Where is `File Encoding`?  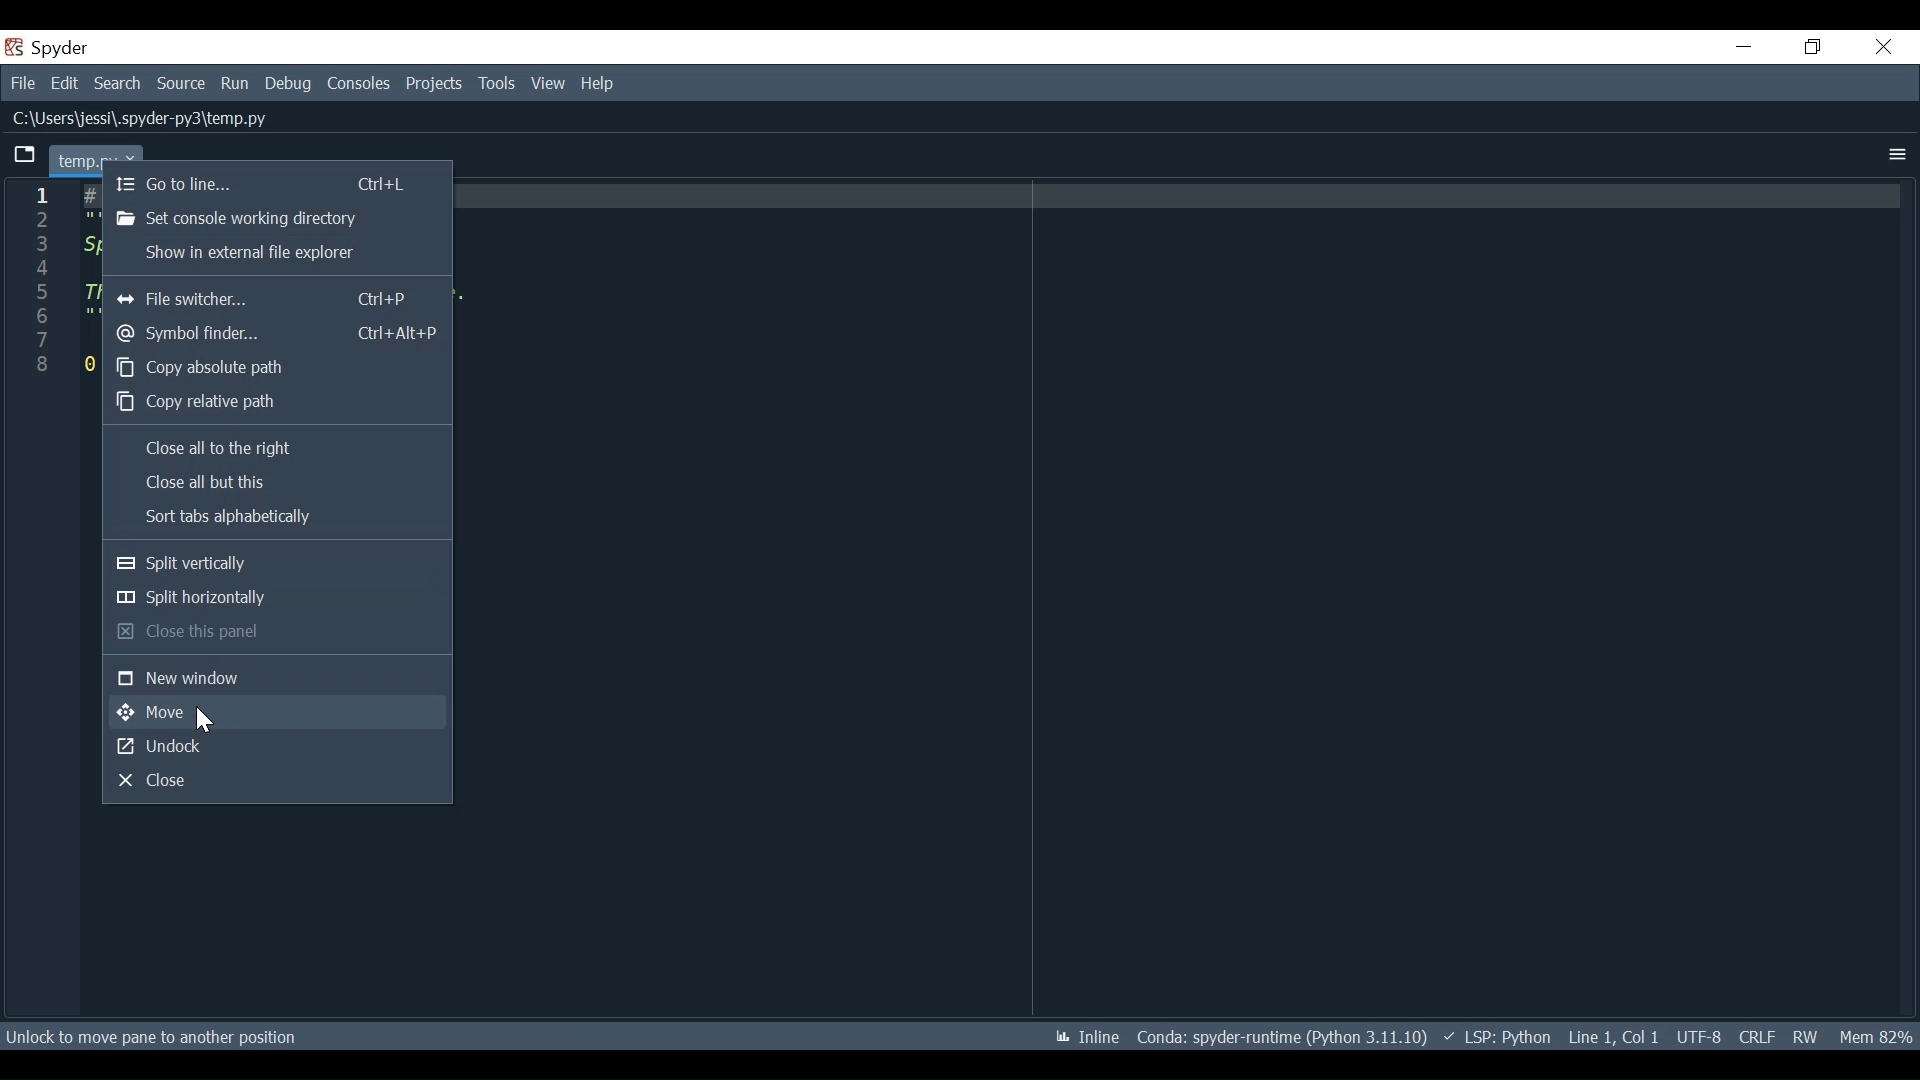 File Encoding is located at coordinates (1697, 1038).